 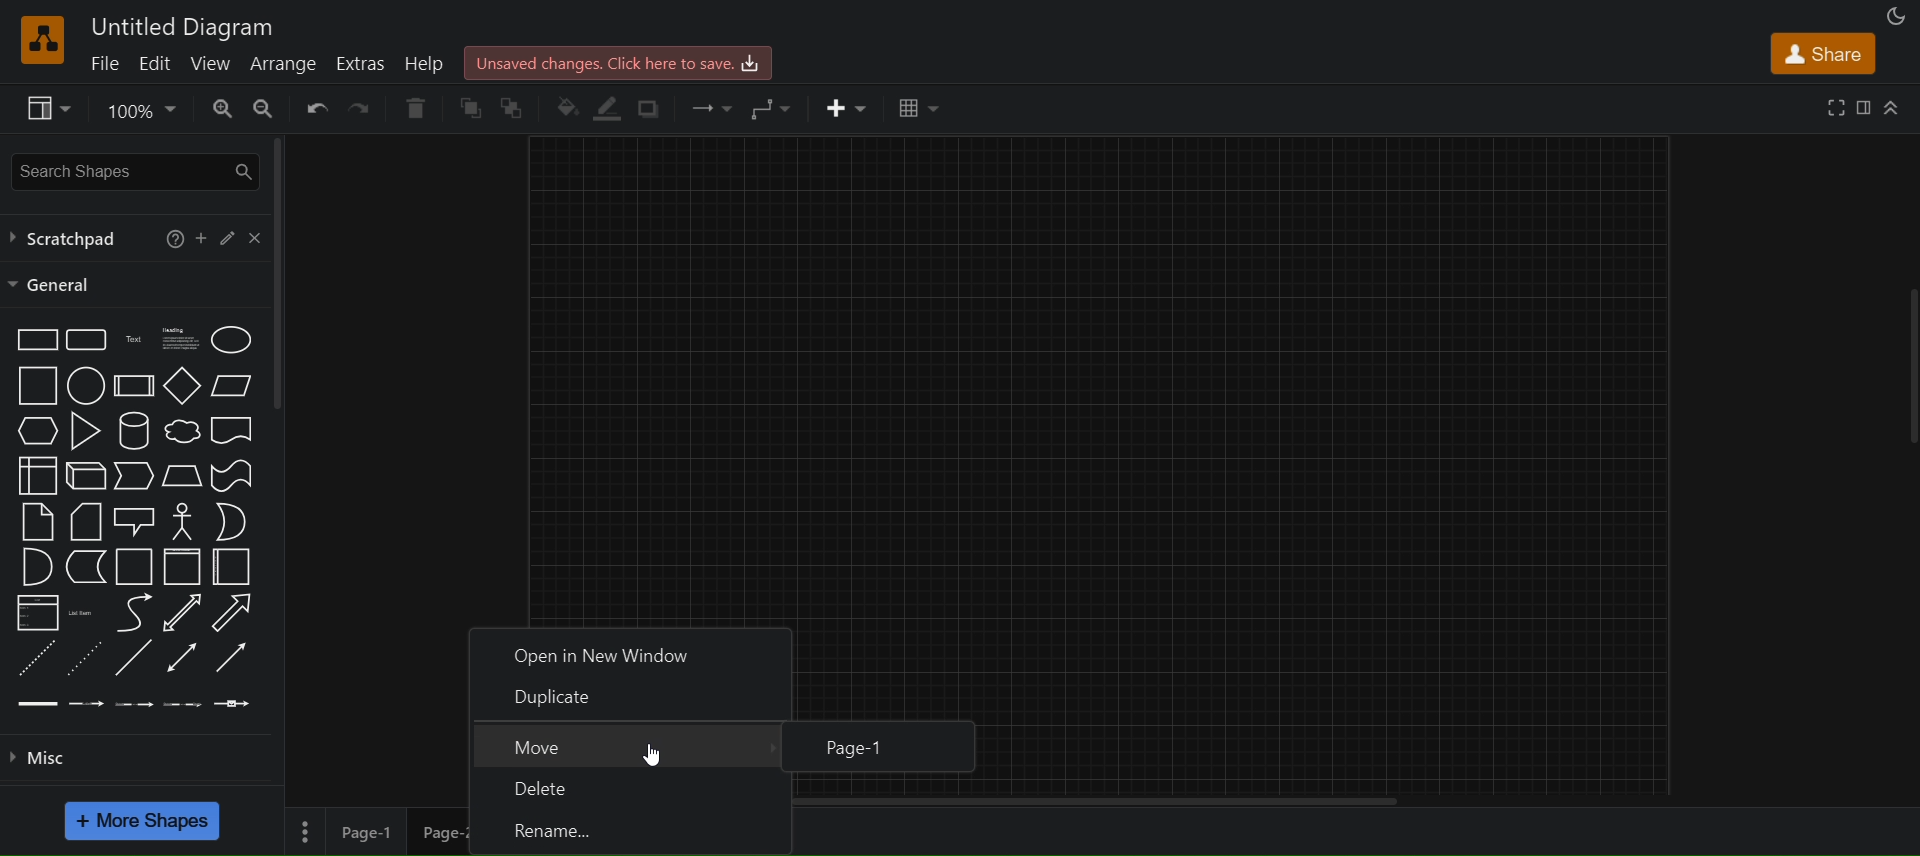 What do you see at coordinates (81, 659) in the screenshot?
I see `dotted line` at bounding box center [81, 659].